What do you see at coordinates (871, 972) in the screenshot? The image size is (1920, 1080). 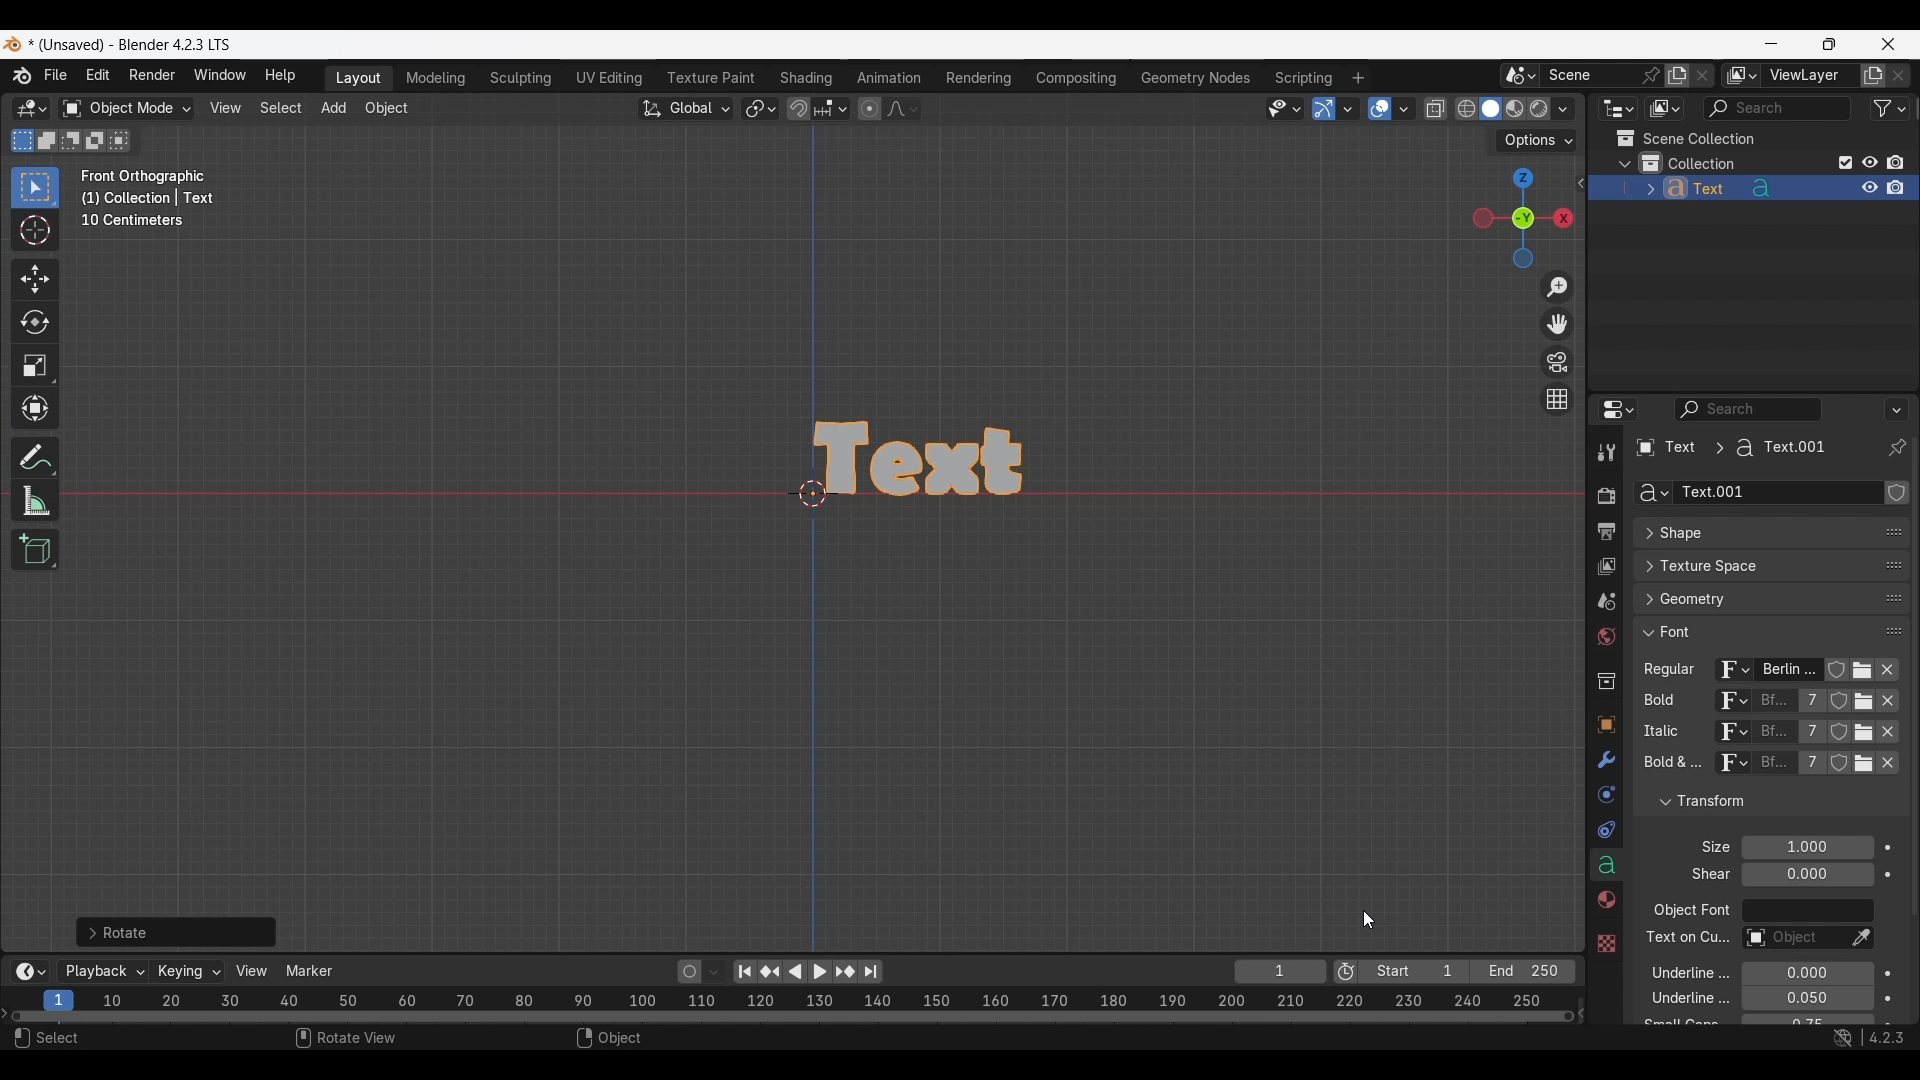 I see `Jump to end point` at bounding box center [871, 972].